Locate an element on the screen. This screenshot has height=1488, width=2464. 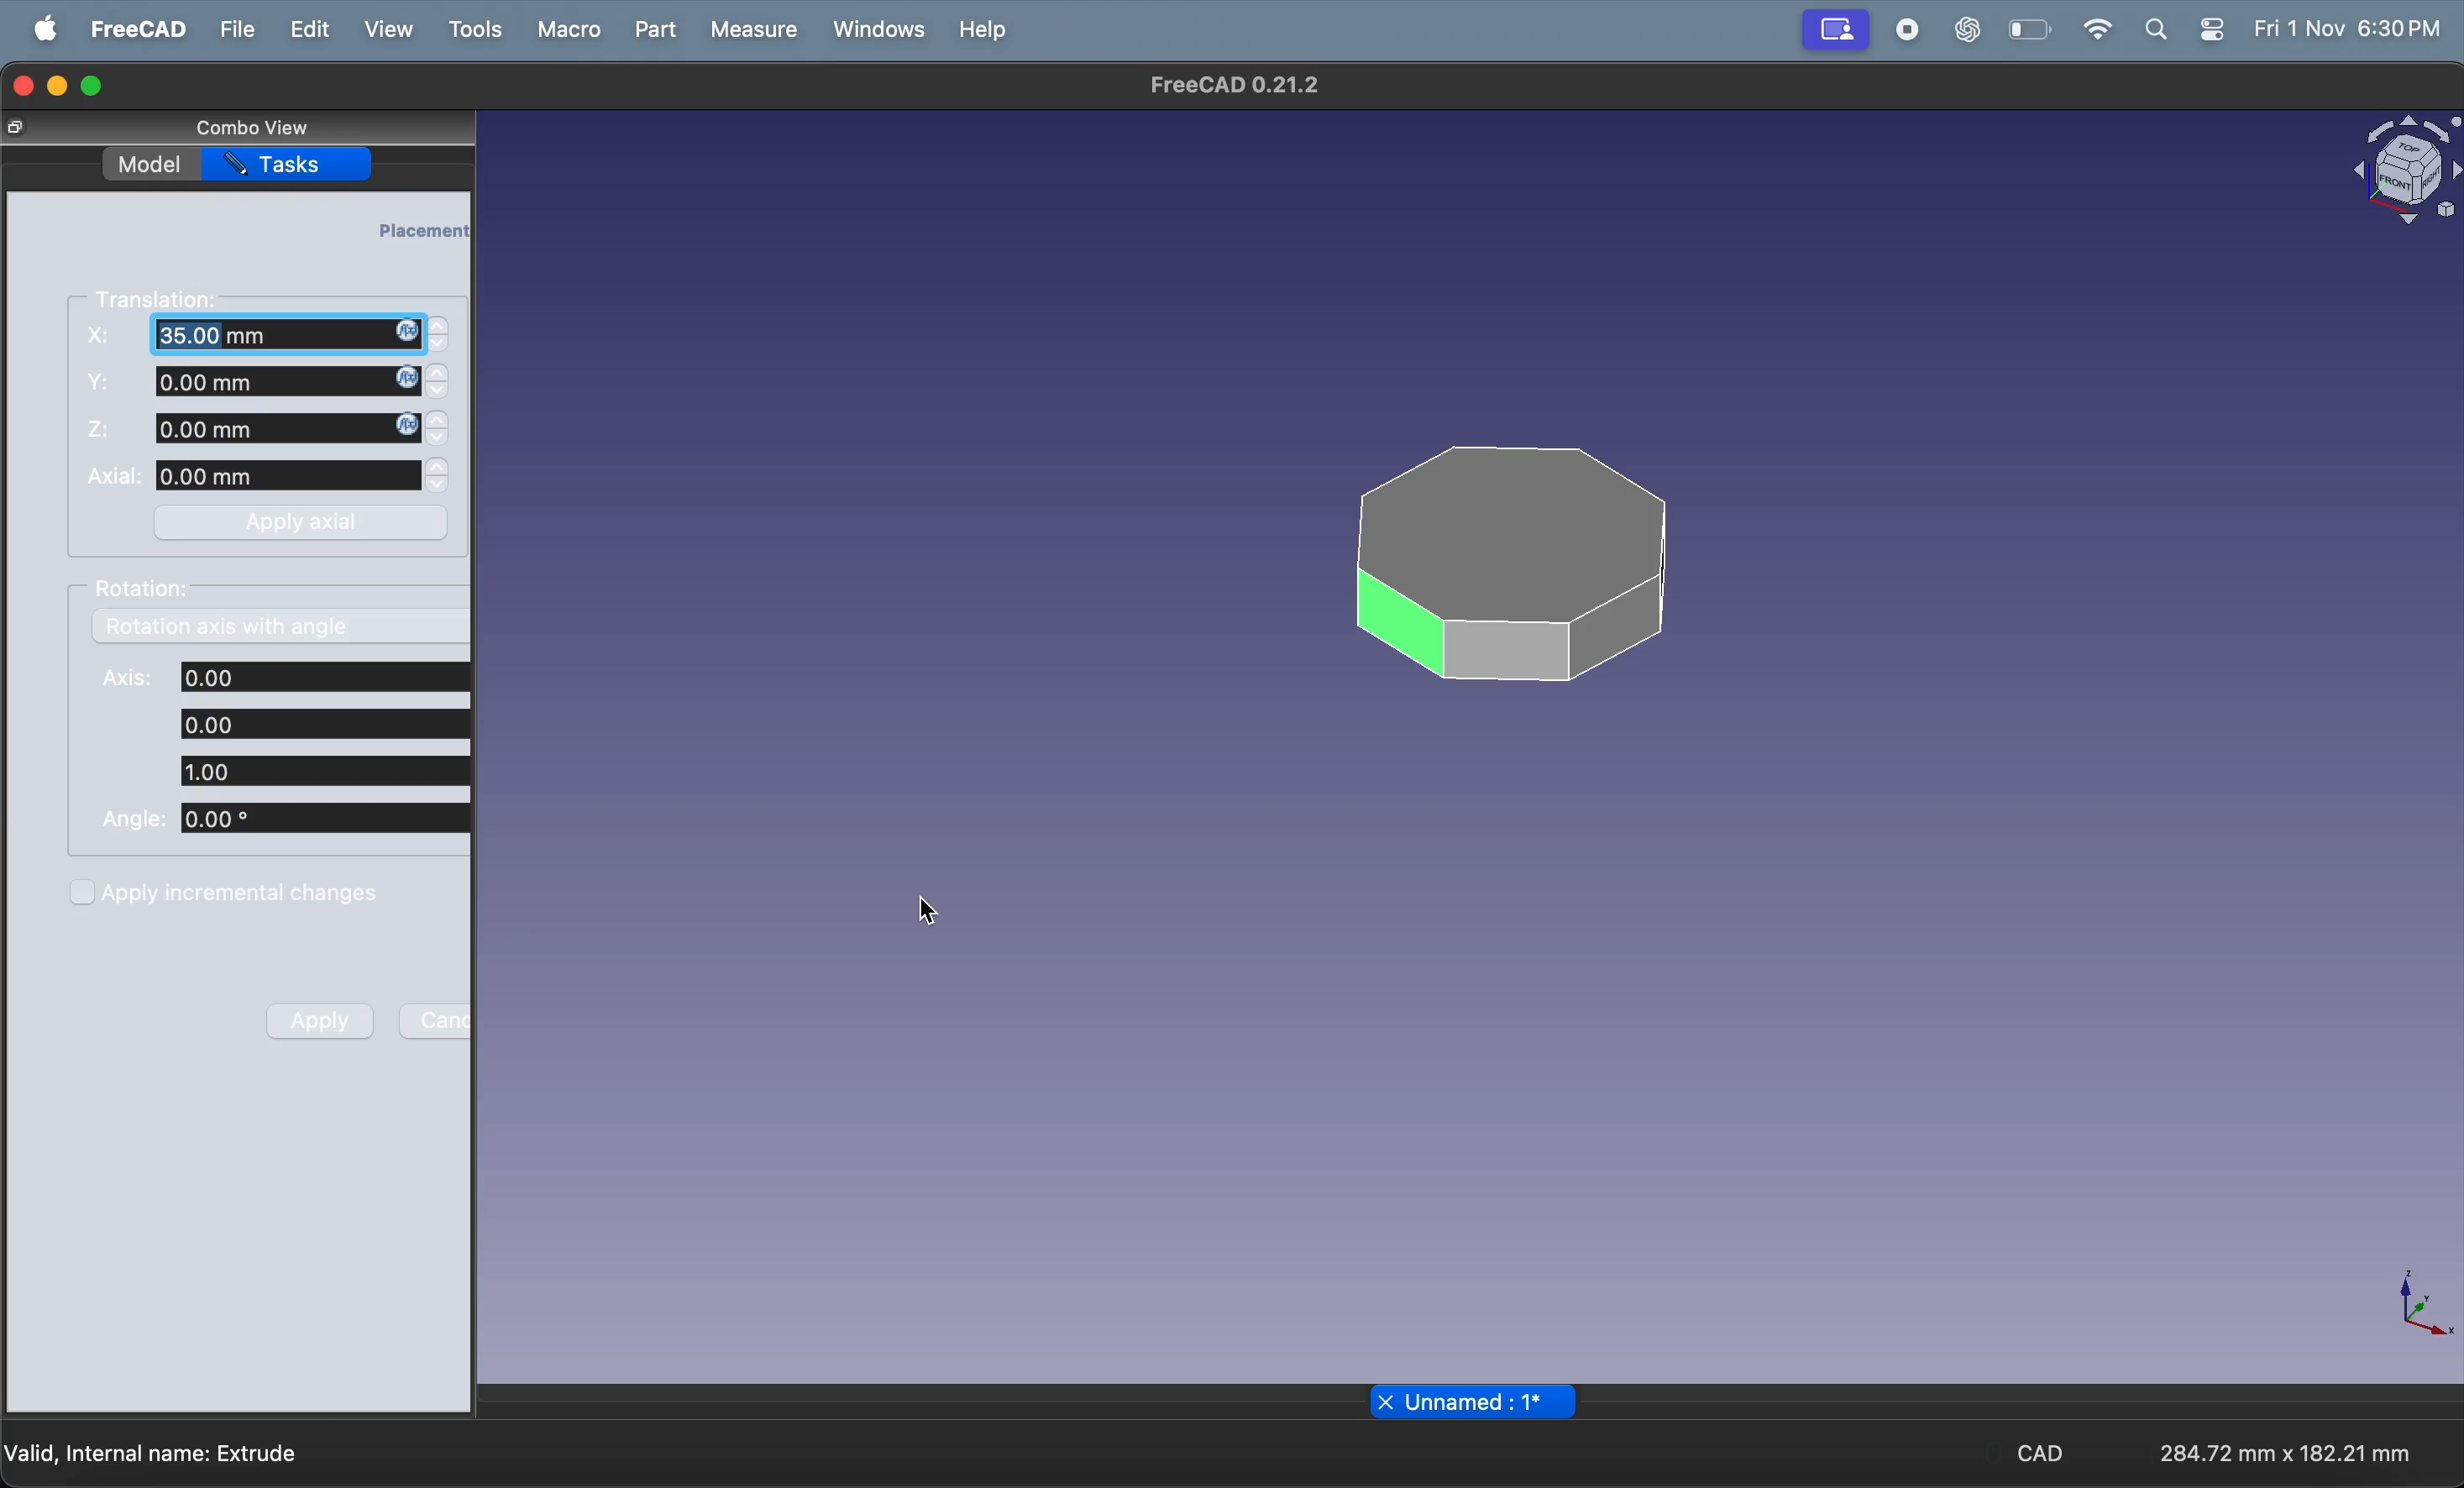
Axial: 0.00 mm is located at coordinates (252, 477).